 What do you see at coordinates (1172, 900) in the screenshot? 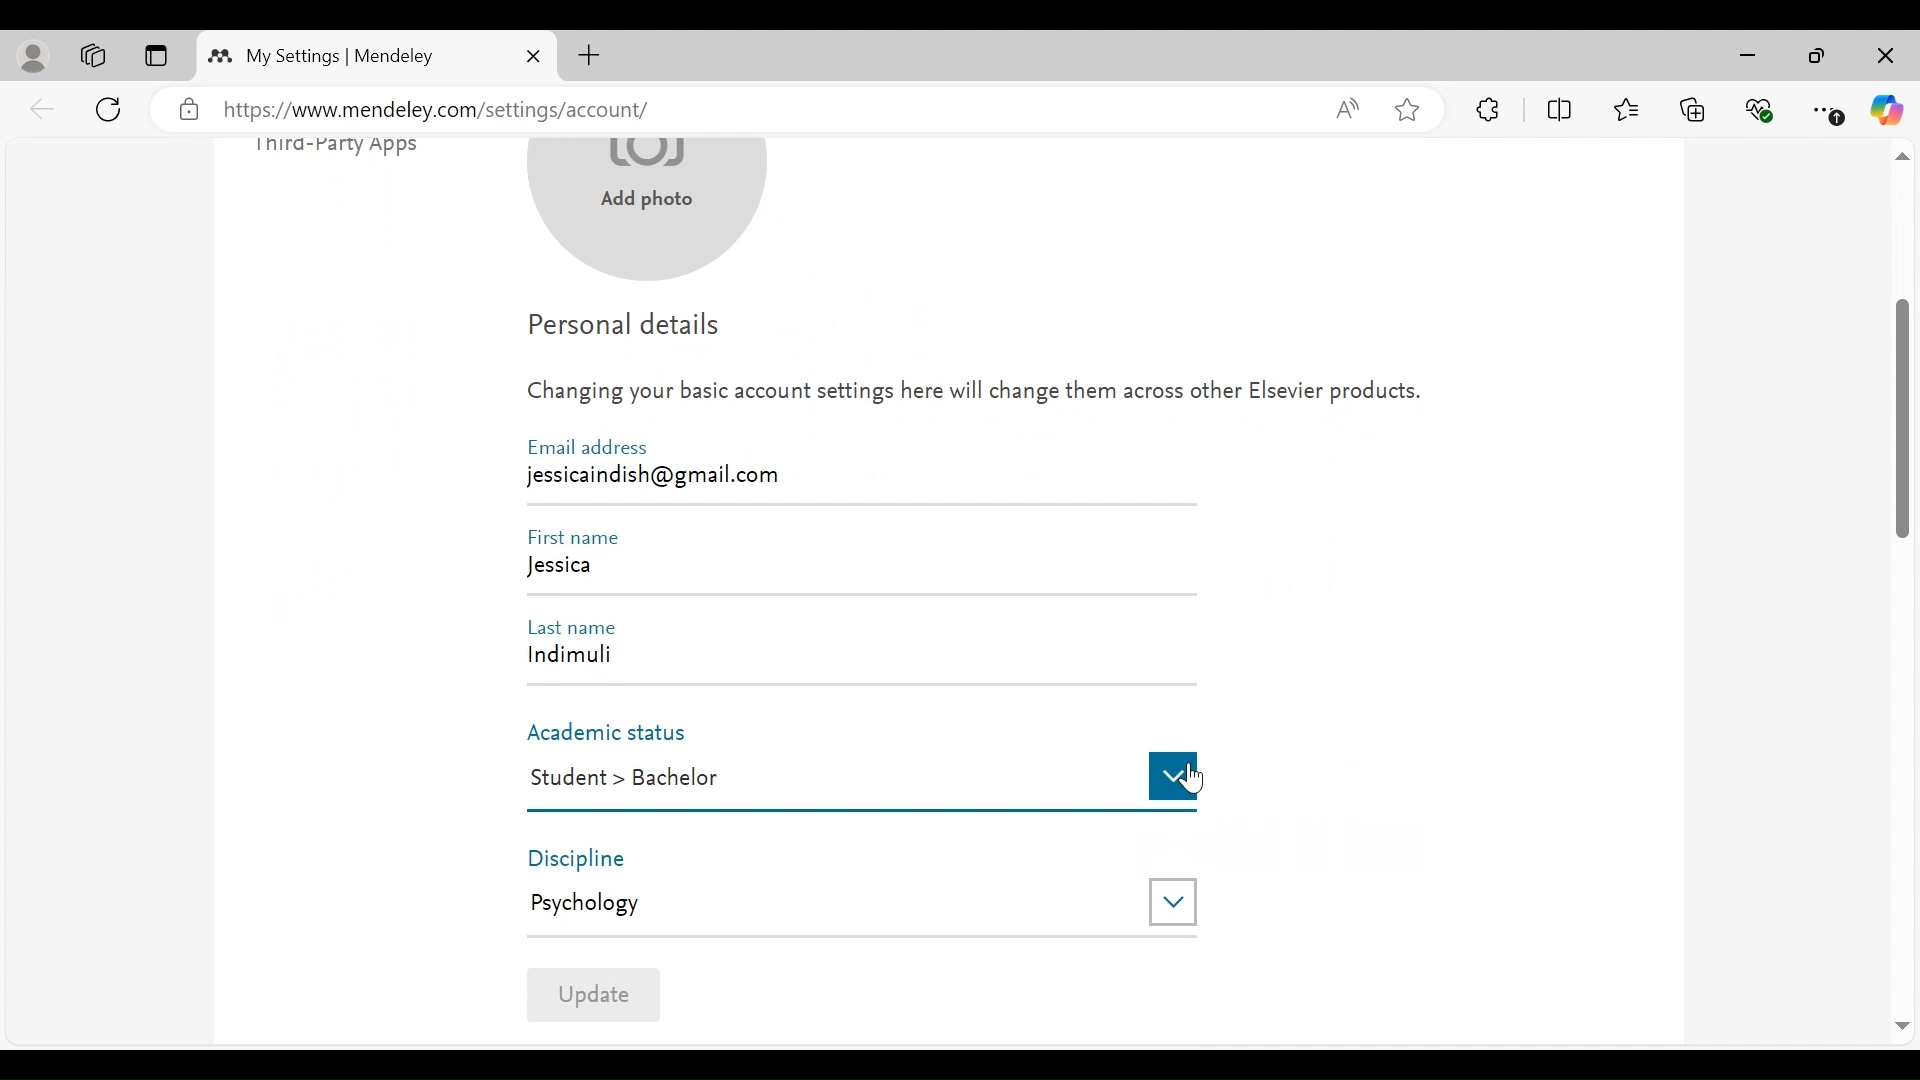
I see `Drop down` at bounding box center [1172, 900].